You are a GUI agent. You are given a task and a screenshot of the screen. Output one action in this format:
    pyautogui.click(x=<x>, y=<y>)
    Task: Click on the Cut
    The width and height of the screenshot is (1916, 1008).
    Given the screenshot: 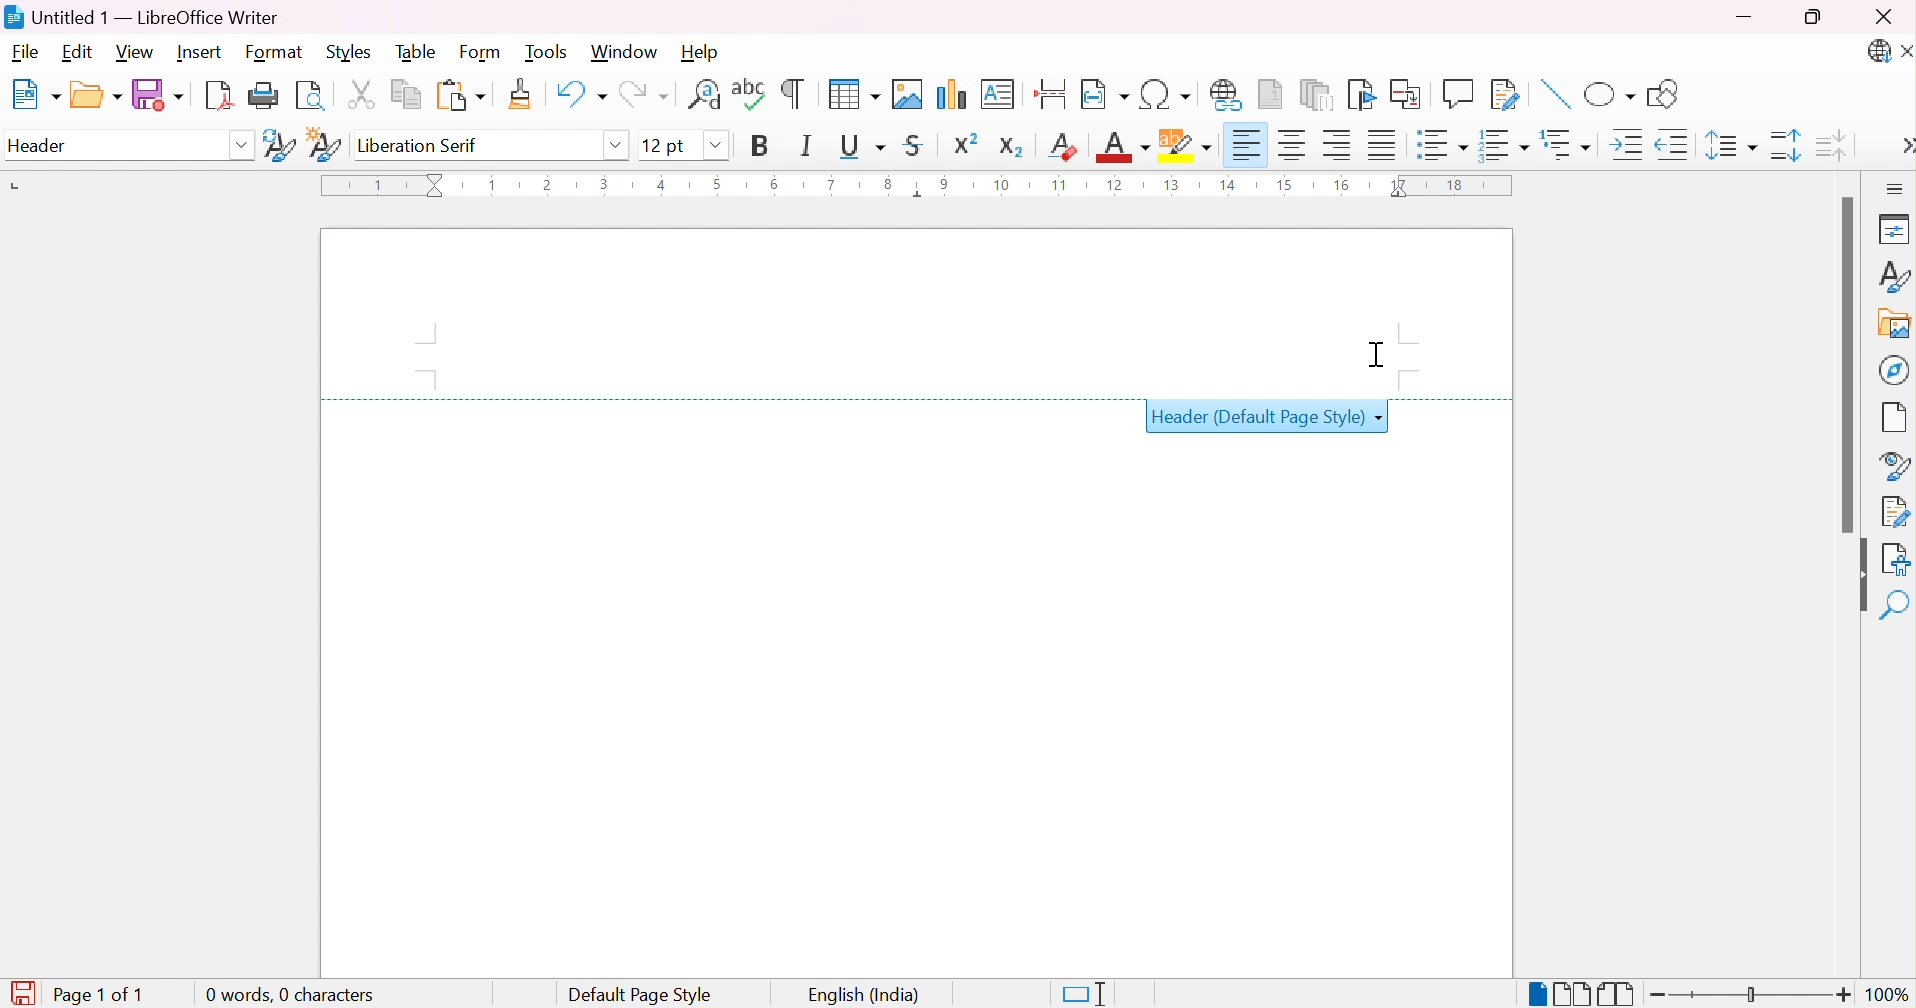 What is the action you would take?
    pyautogui.click(x=364, y=92)
    